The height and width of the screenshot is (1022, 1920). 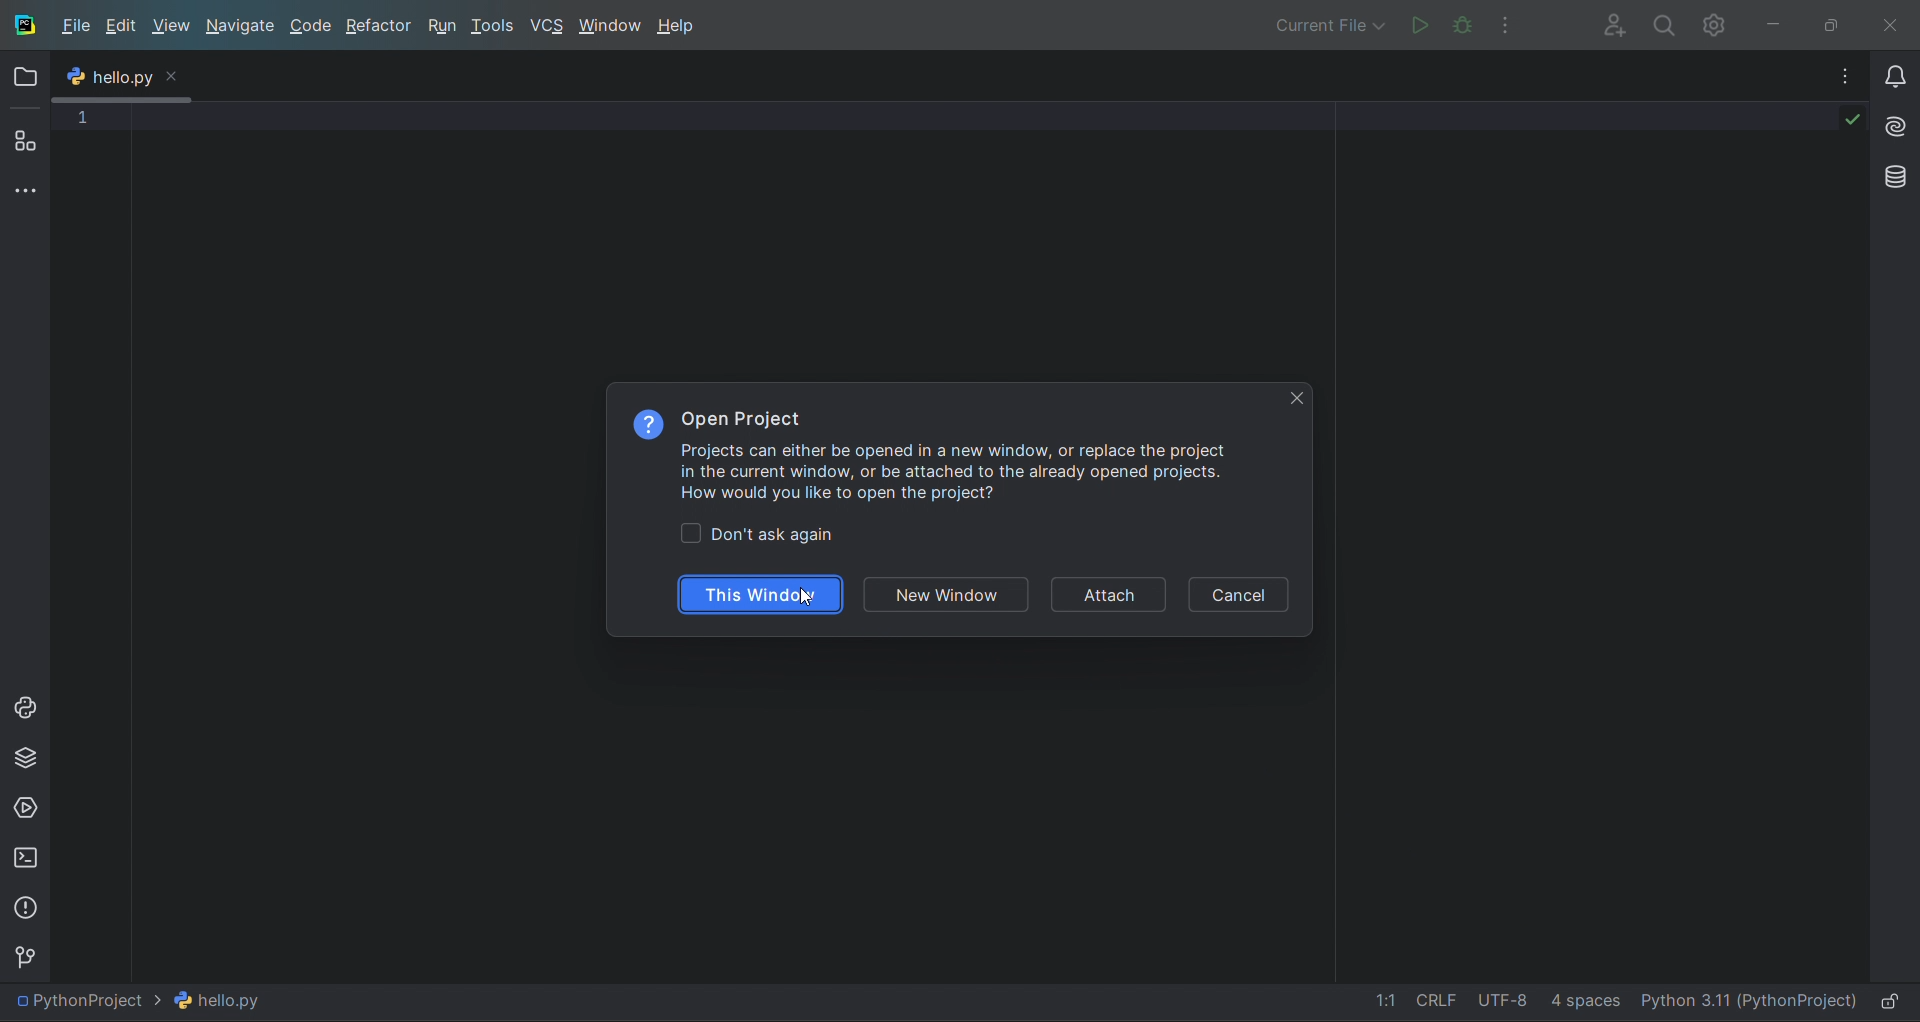 What do you see at coordinates (1837, 23) in the screenshot?
I see `maximize` at bounding box center [1837, 23].